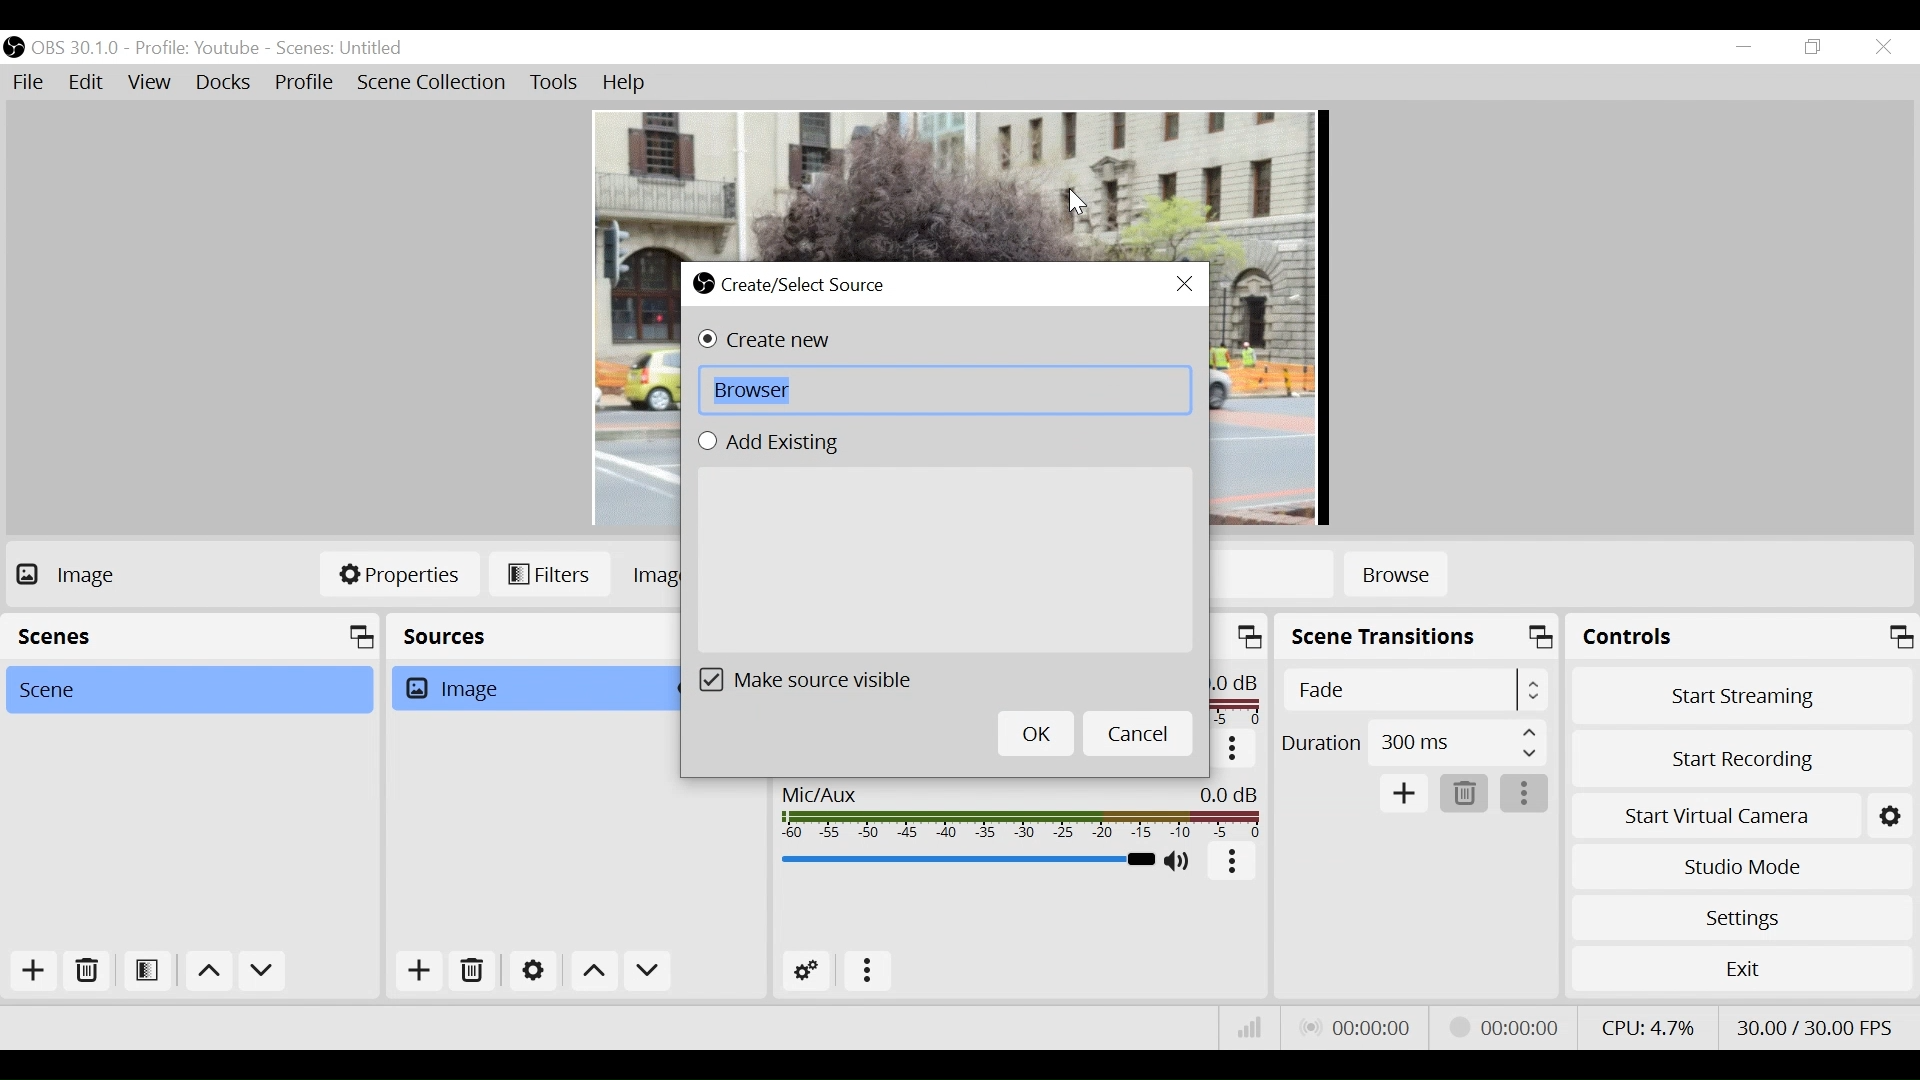 The height and width of the screenshot is (1080, 1920). What do you see at coordinates (1403, 794) in the screenshot?
I see `Add` at bounding box center [1403, 794].